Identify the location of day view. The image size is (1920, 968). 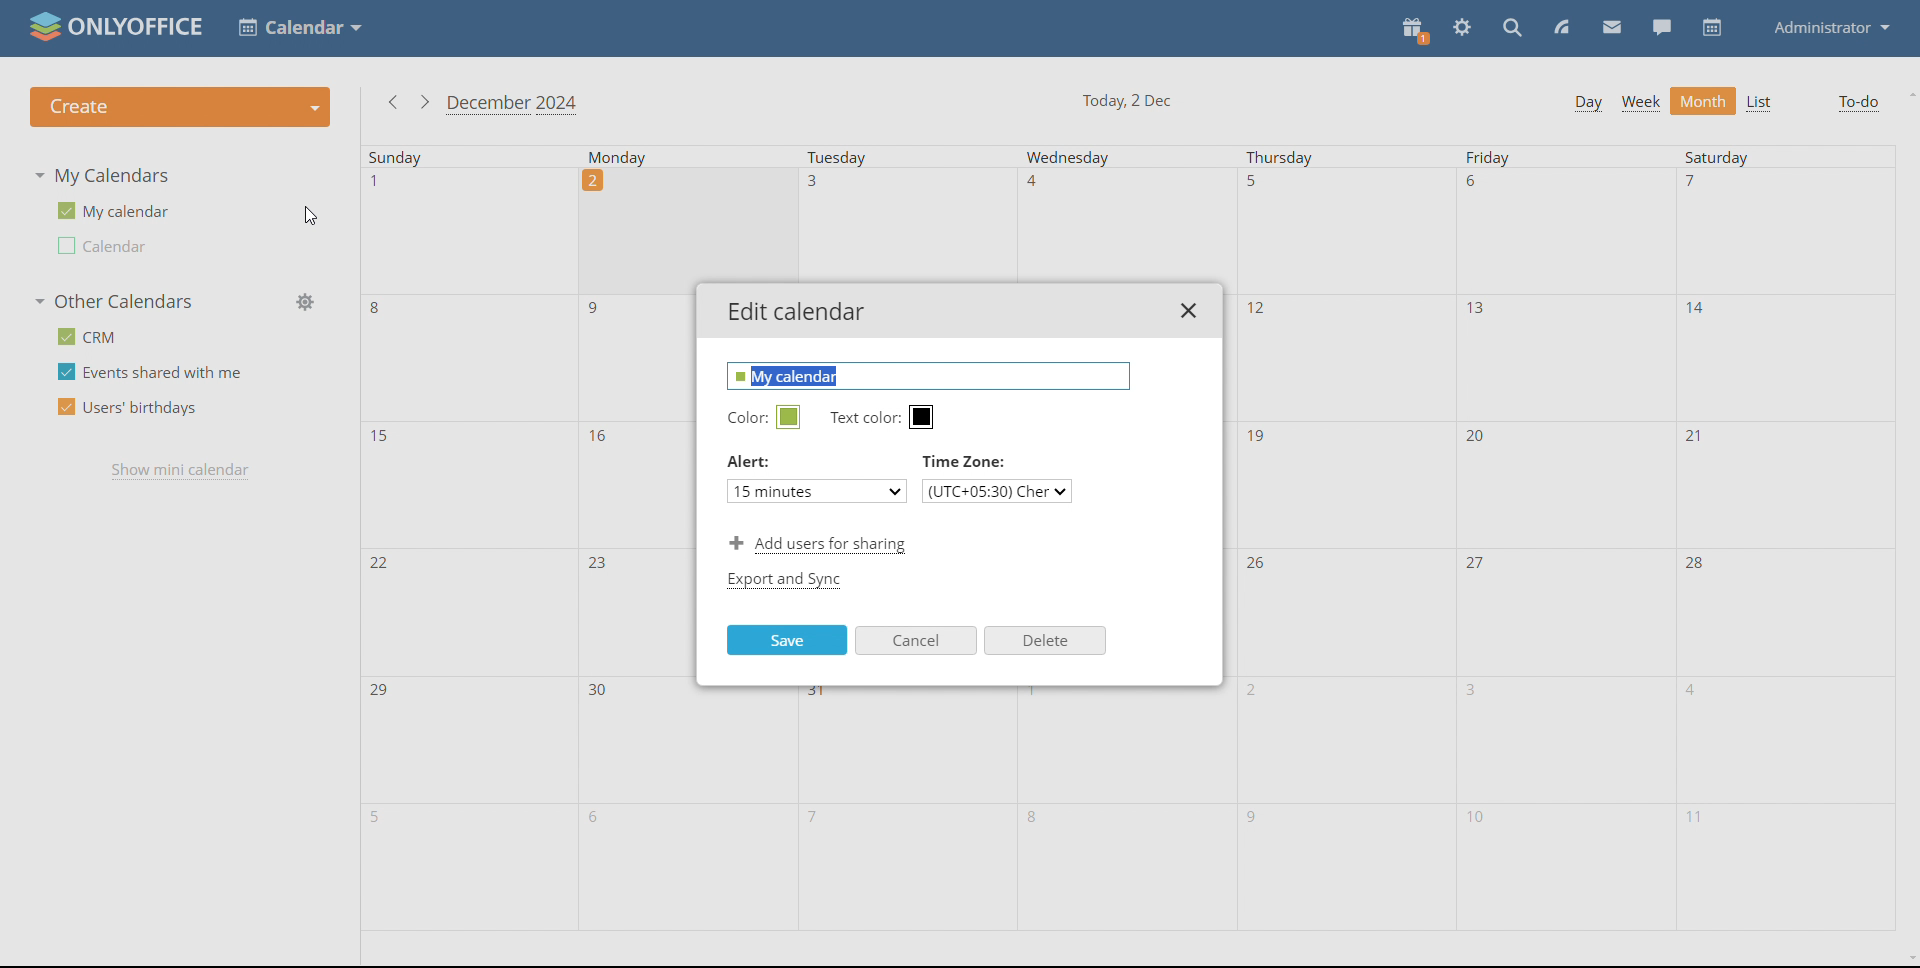
(1588, 102).